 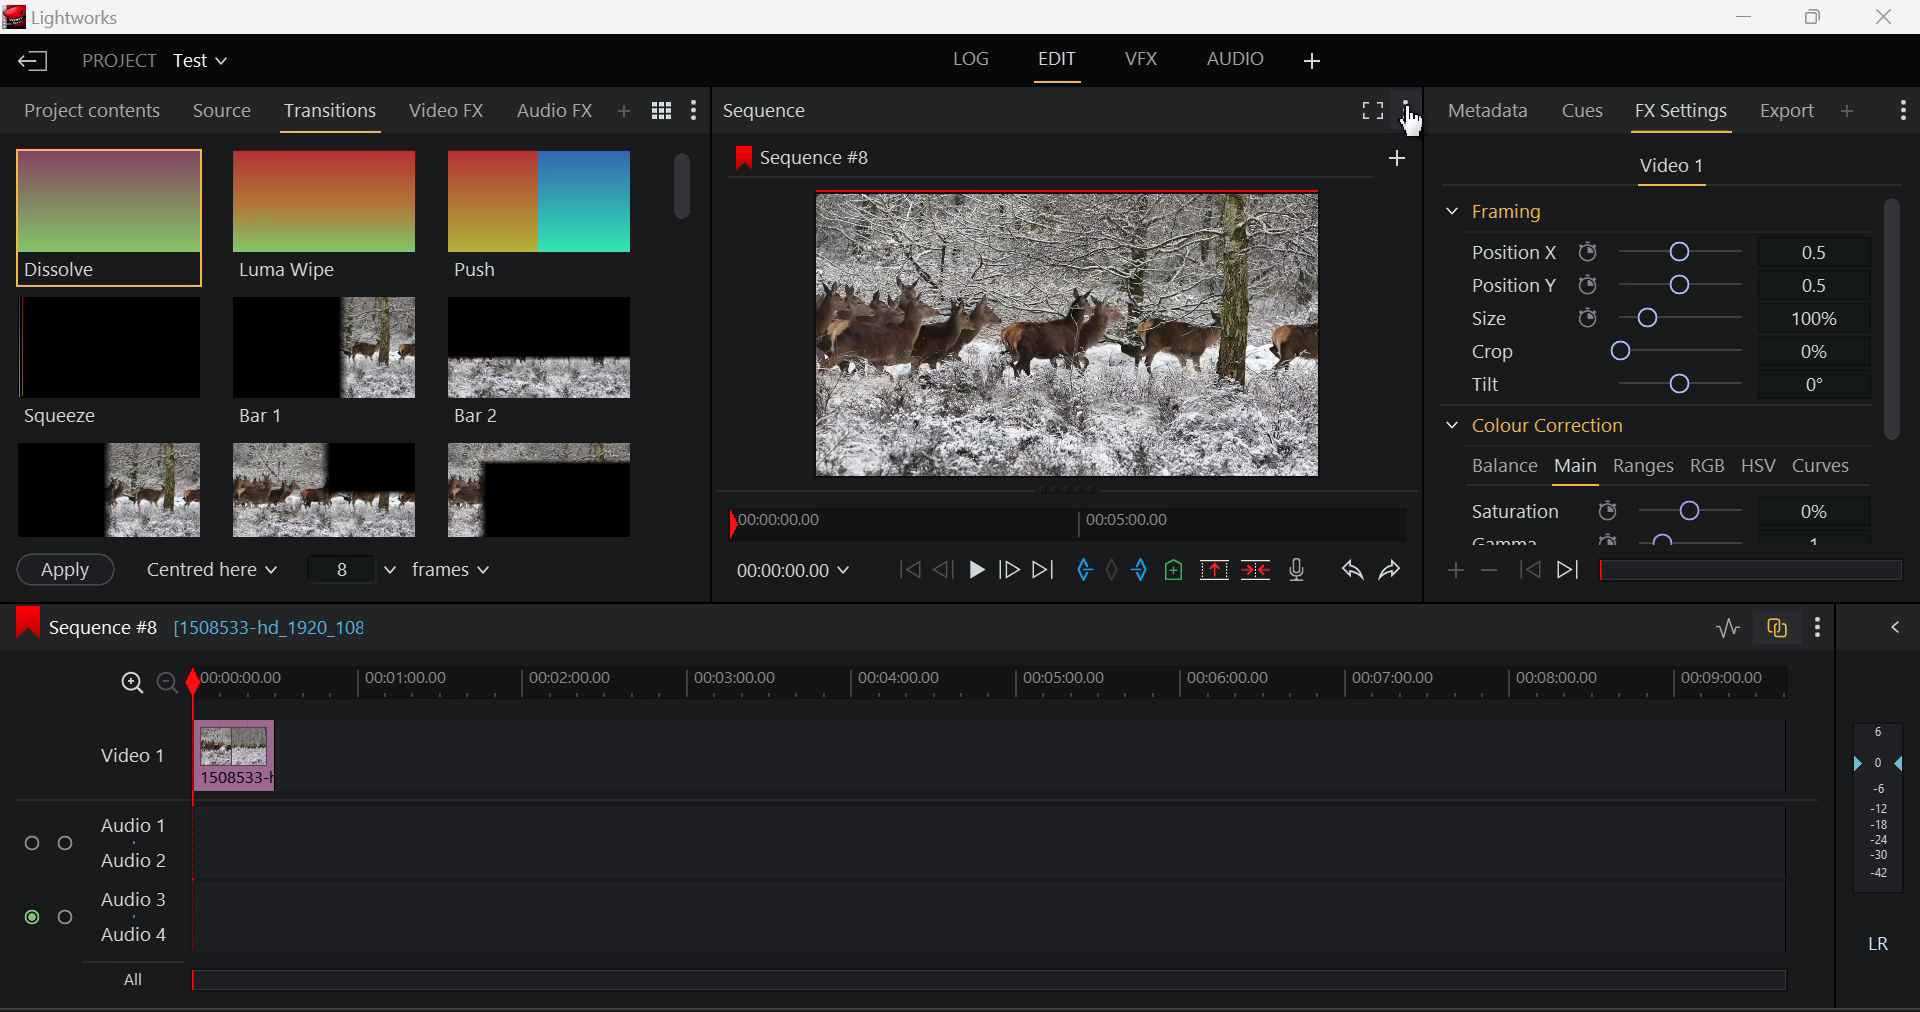 I want to click on Go Forward, so click(x=1006, y=570).